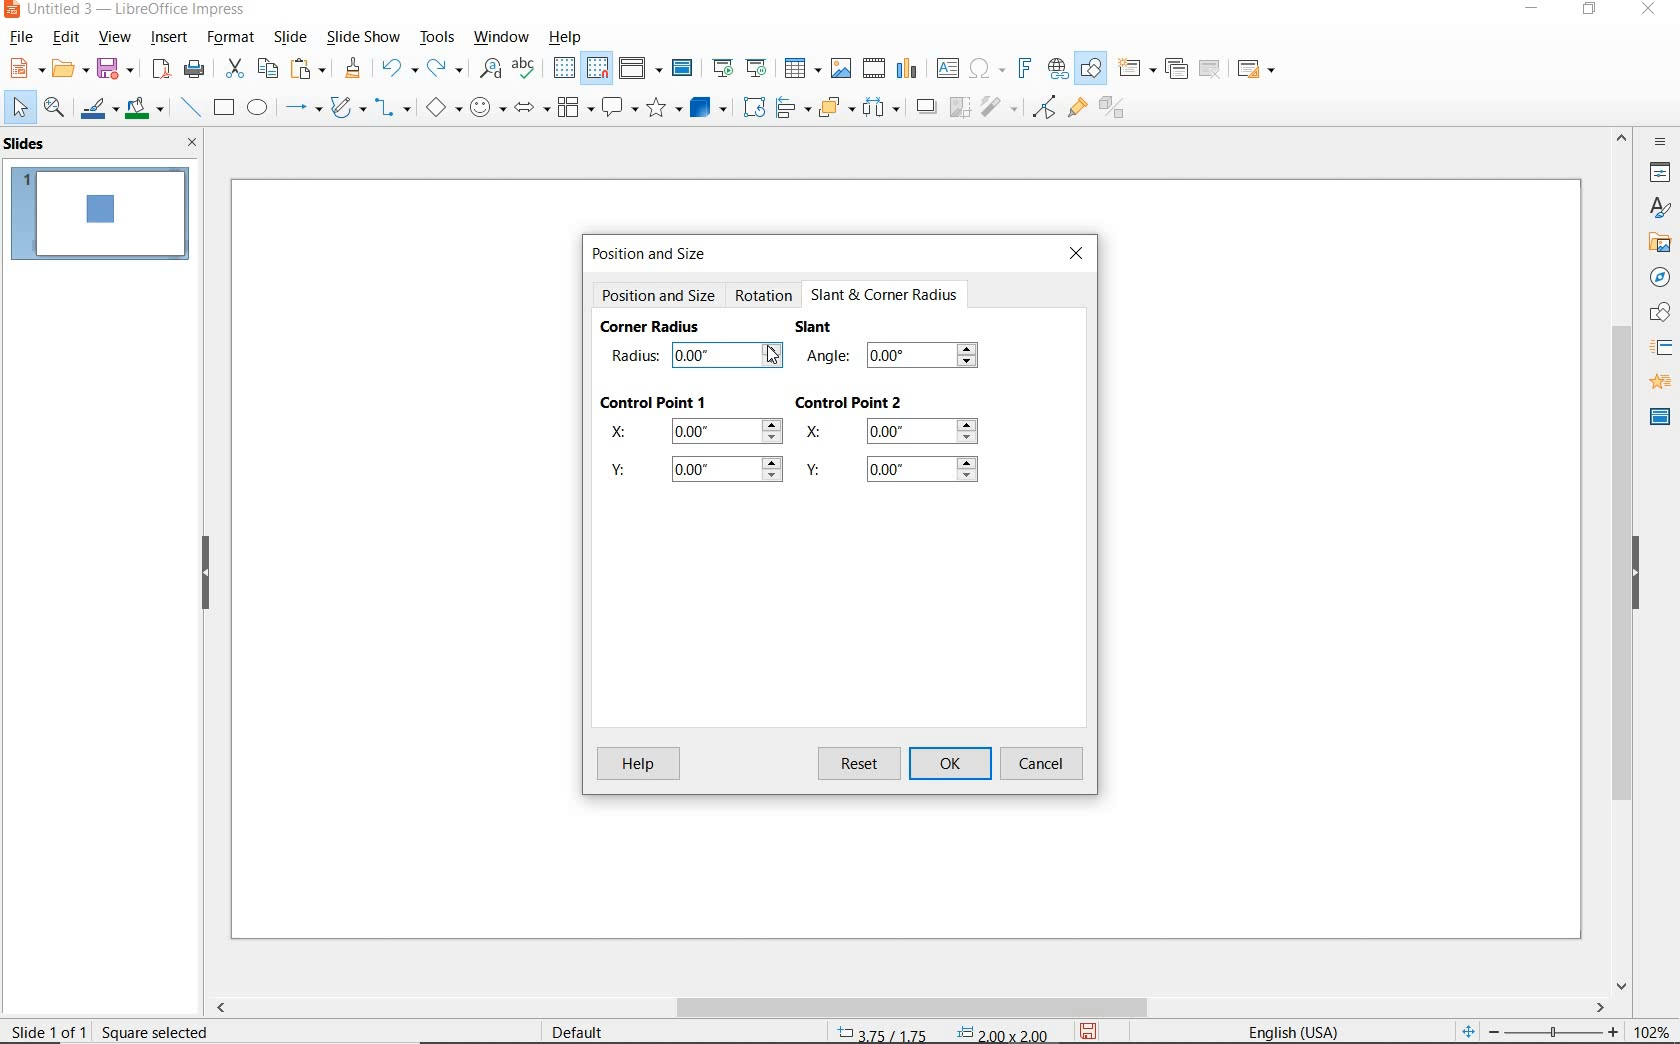  What do you see at coordinates (290, 38) in the screenshot?
I see `slide` at bounding box center [290, 38].